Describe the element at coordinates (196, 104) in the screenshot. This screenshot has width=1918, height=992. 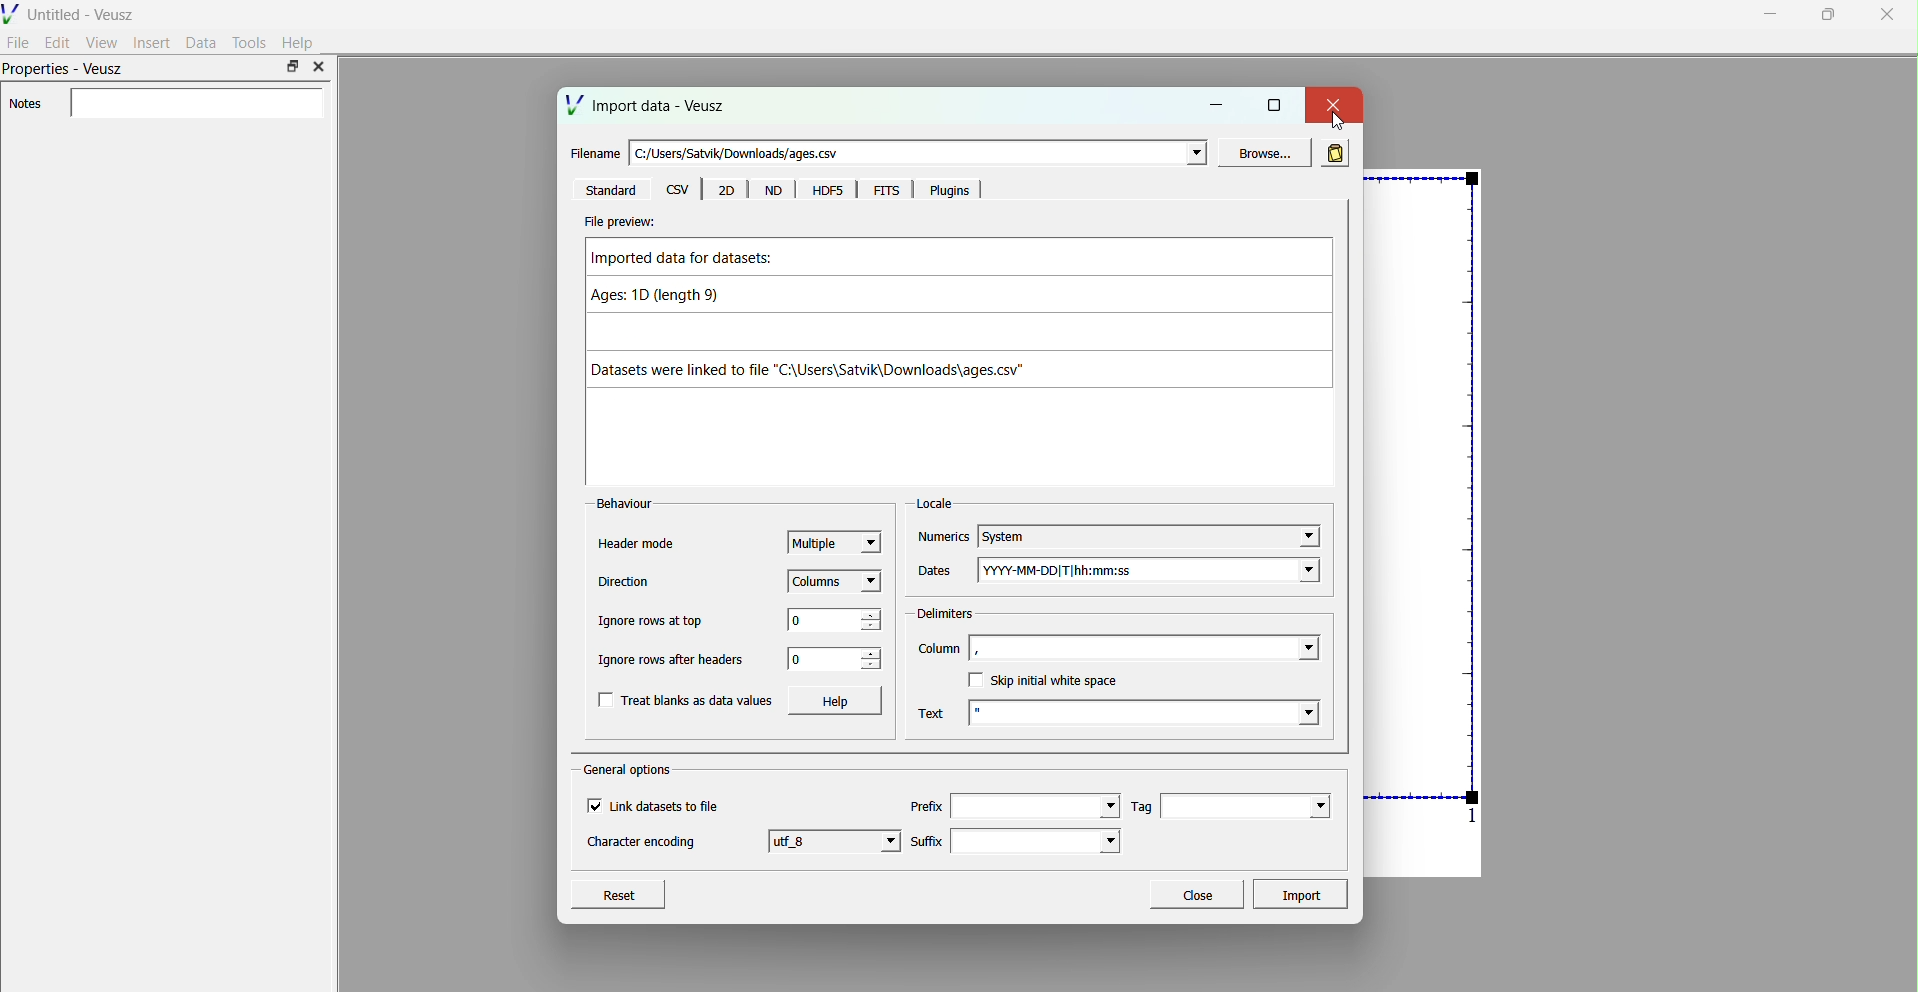
I see `enter notes field` at that location.